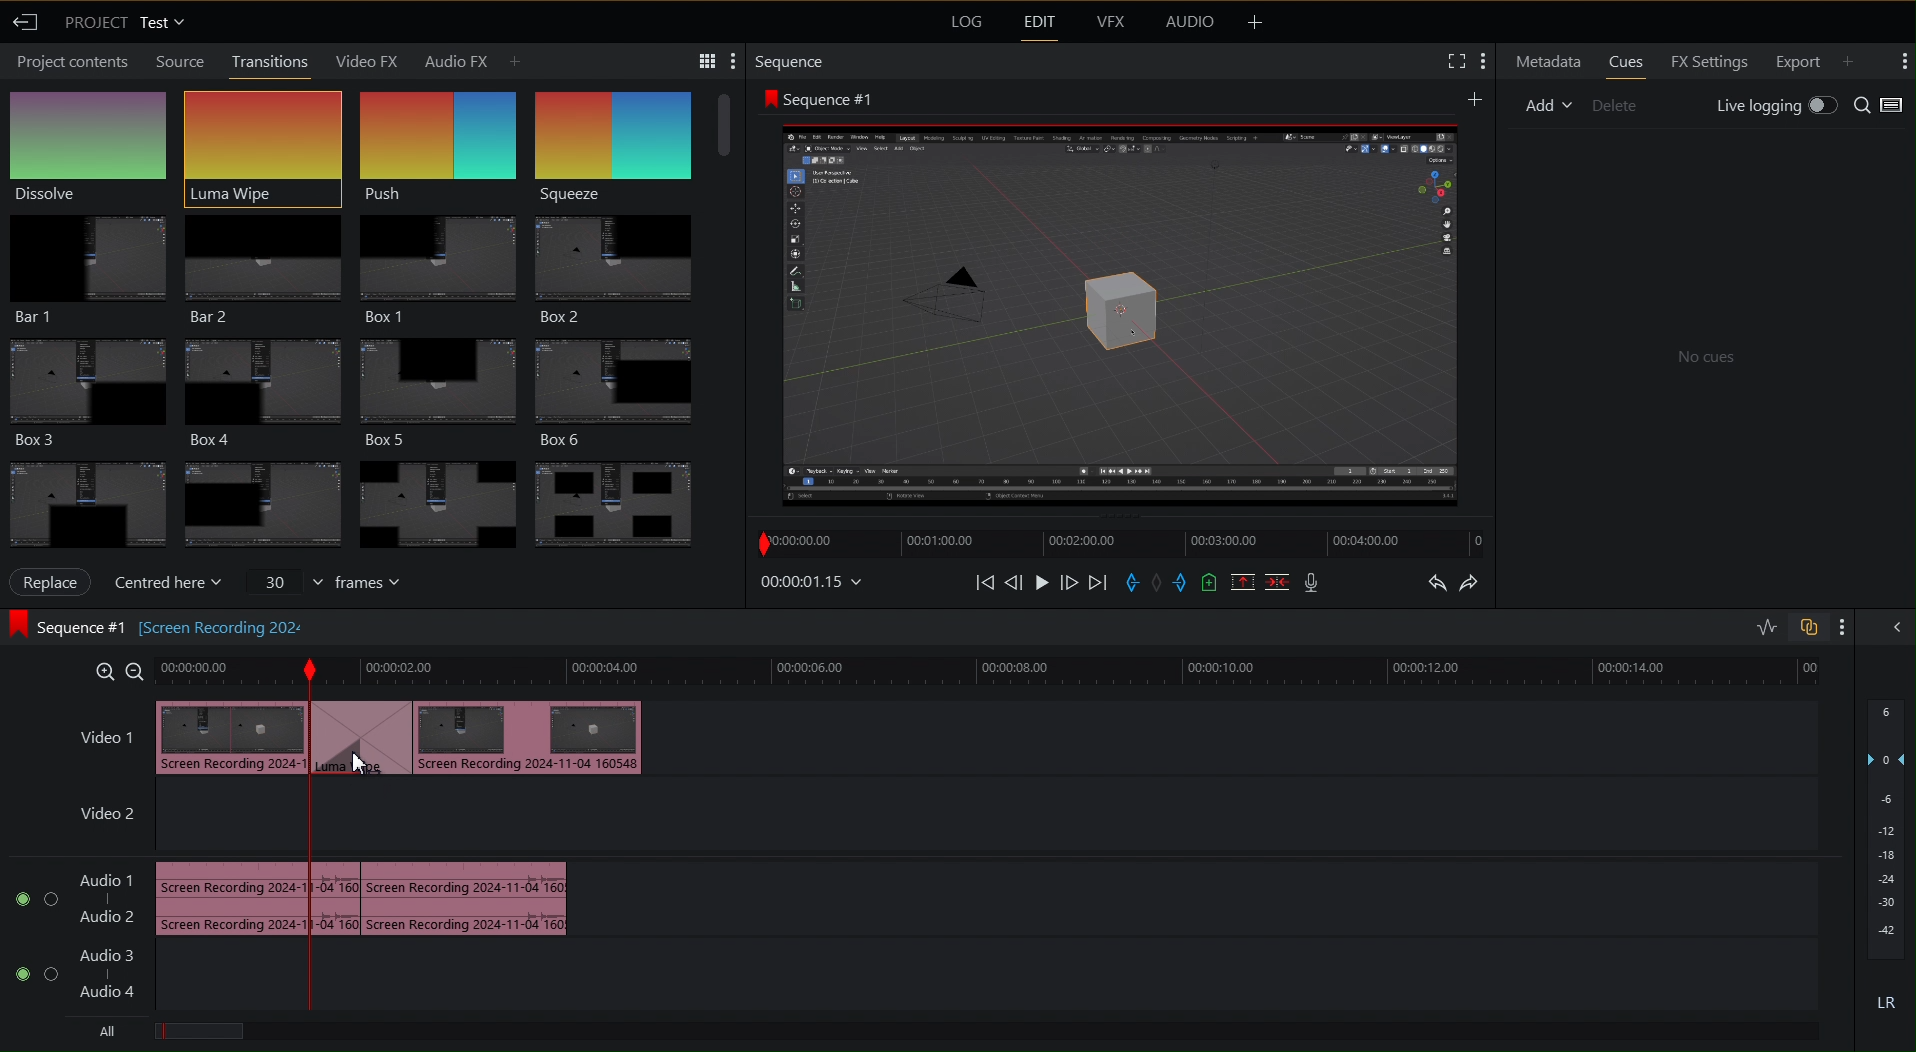  Describe the element at coordinates (1311, 582) in the screenshot. I see `Mic` at that location.